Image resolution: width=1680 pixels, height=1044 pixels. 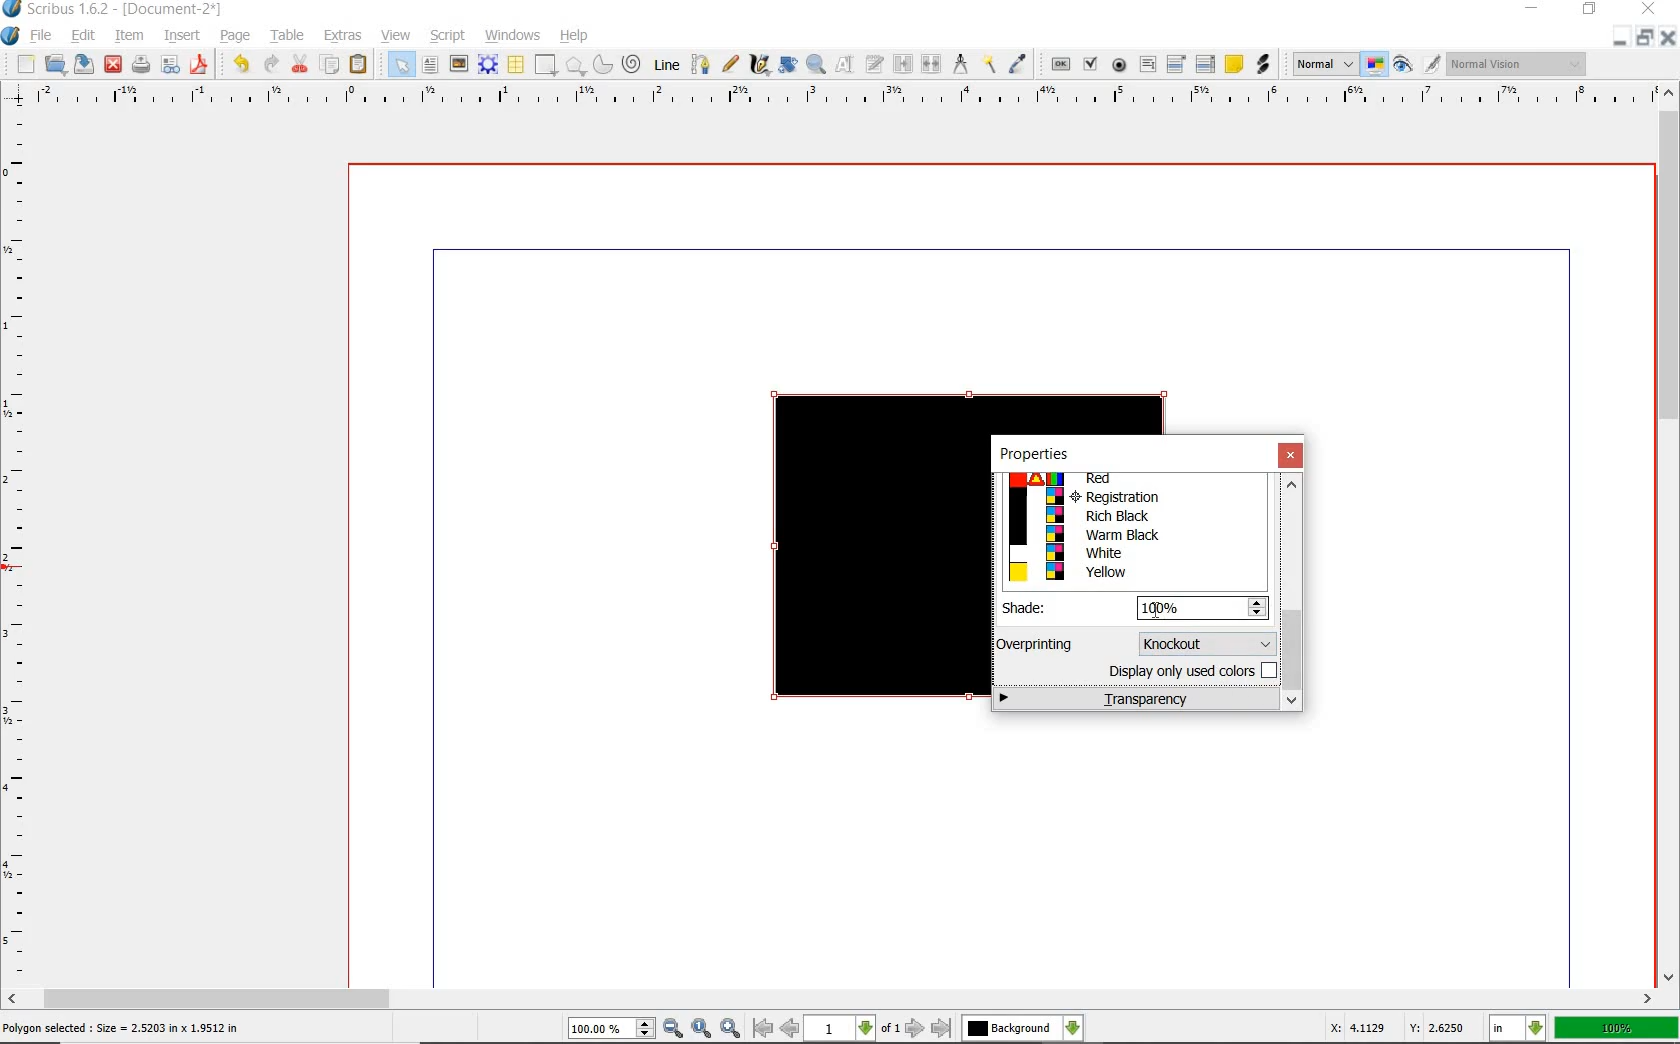 What do you see at coordinates (602, 66) in the screenshot?
I see `arc` at bounding box center [602, 66].